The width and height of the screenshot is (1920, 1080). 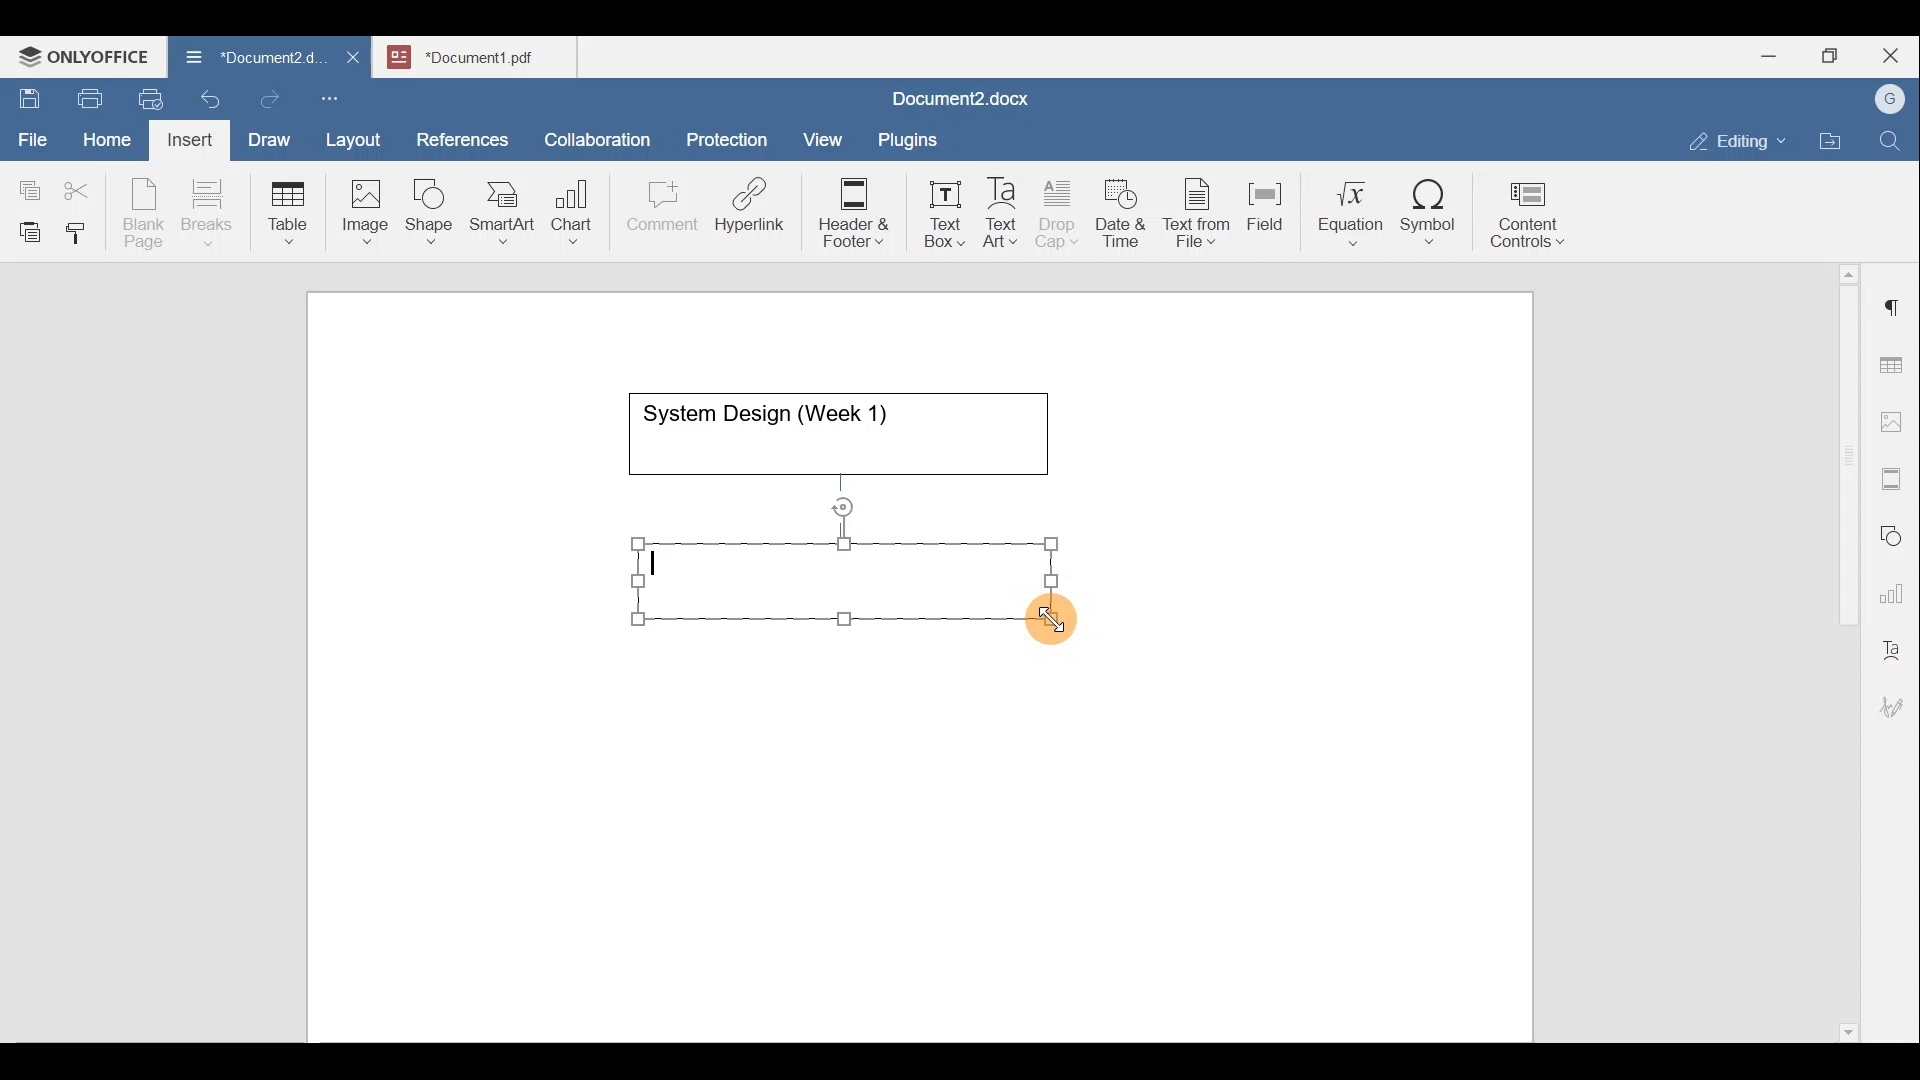 What do you see at coordinates (914, 137) in the screenshot?
I see `Plugins` at bounding box center [914, 137].